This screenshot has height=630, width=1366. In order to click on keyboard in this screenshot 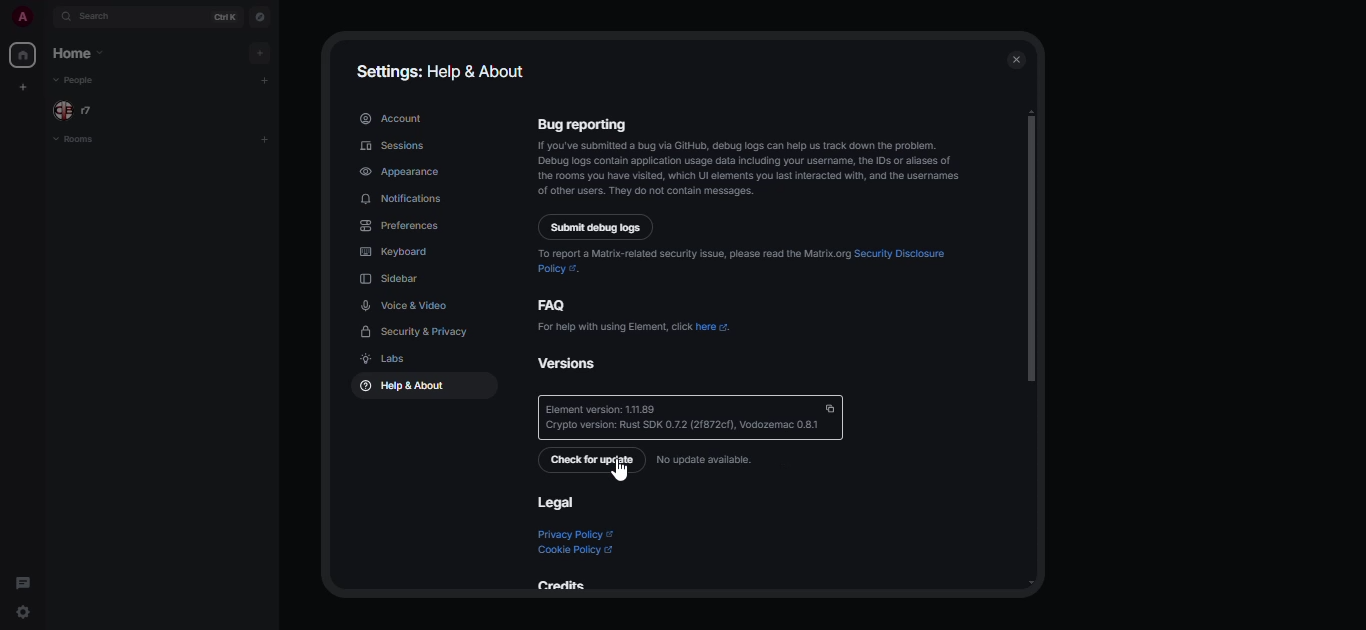, I will do `click(396, 252)`.